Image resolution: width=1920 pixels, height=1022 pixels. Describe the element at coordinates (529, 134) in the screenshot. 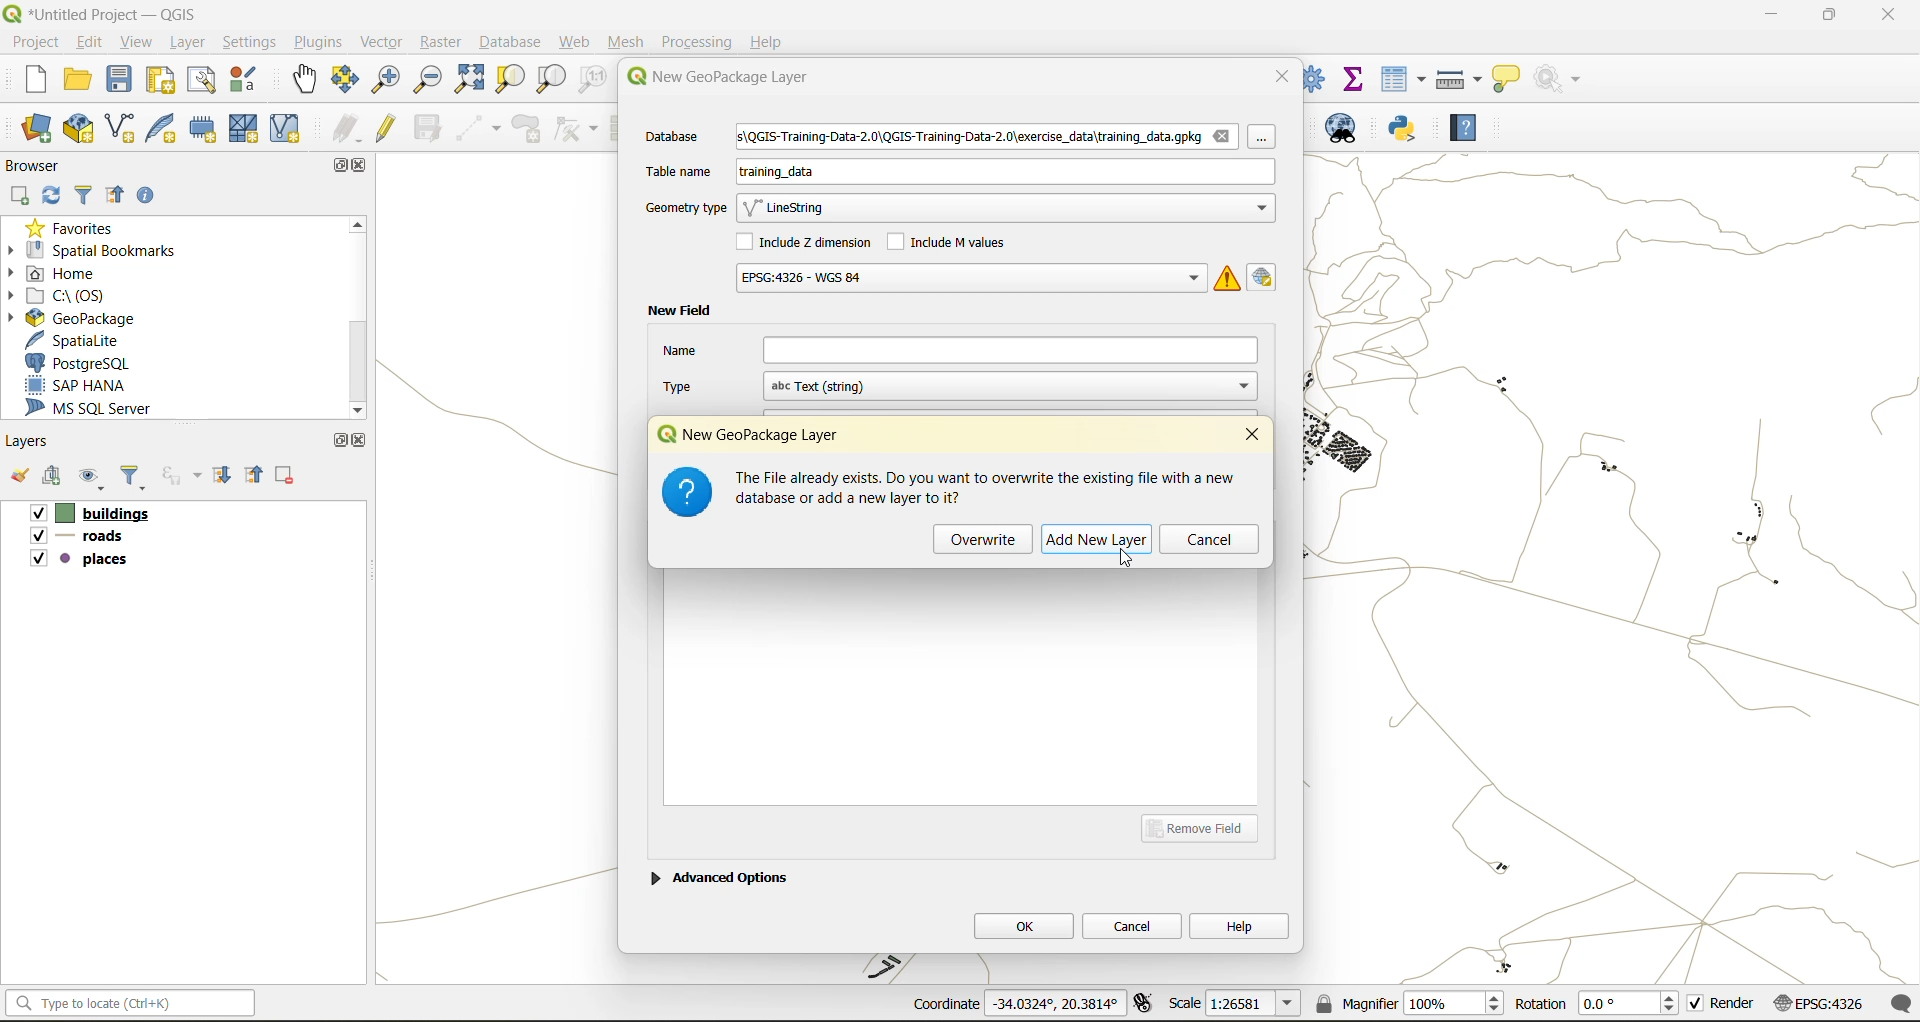

I see `add polygon` at that location.